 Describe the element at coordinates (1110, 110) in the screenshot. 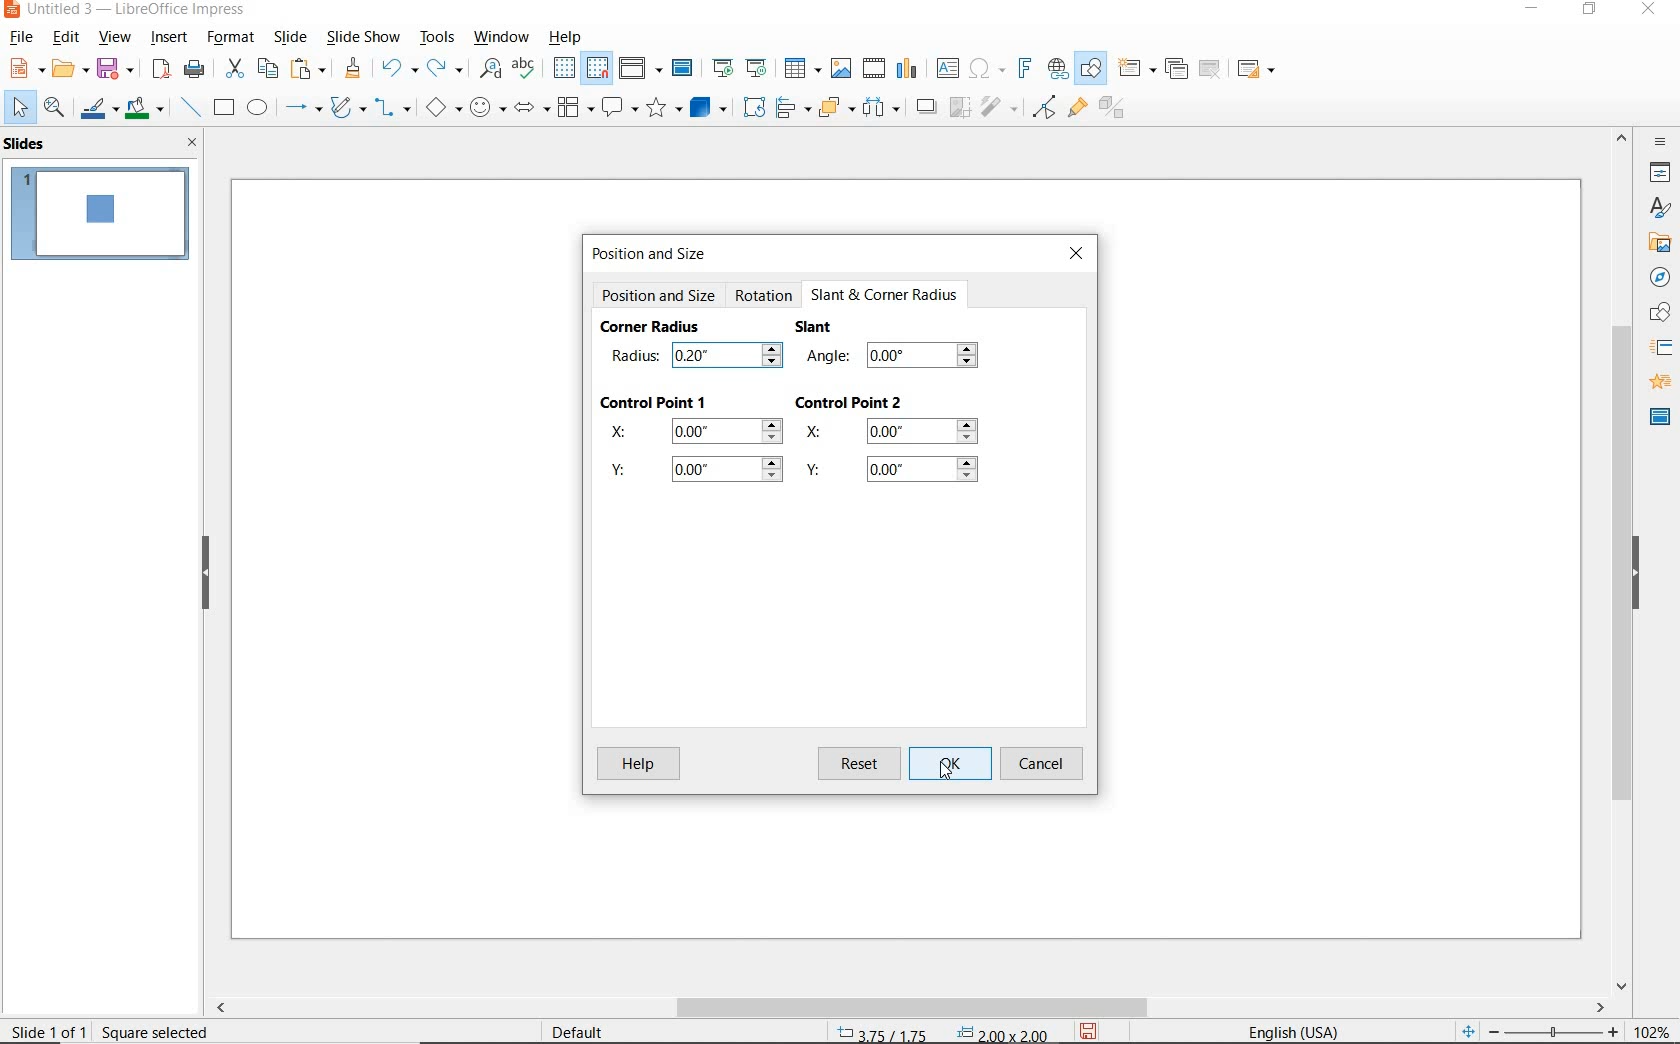

I see `toggle extrusion` at that location.